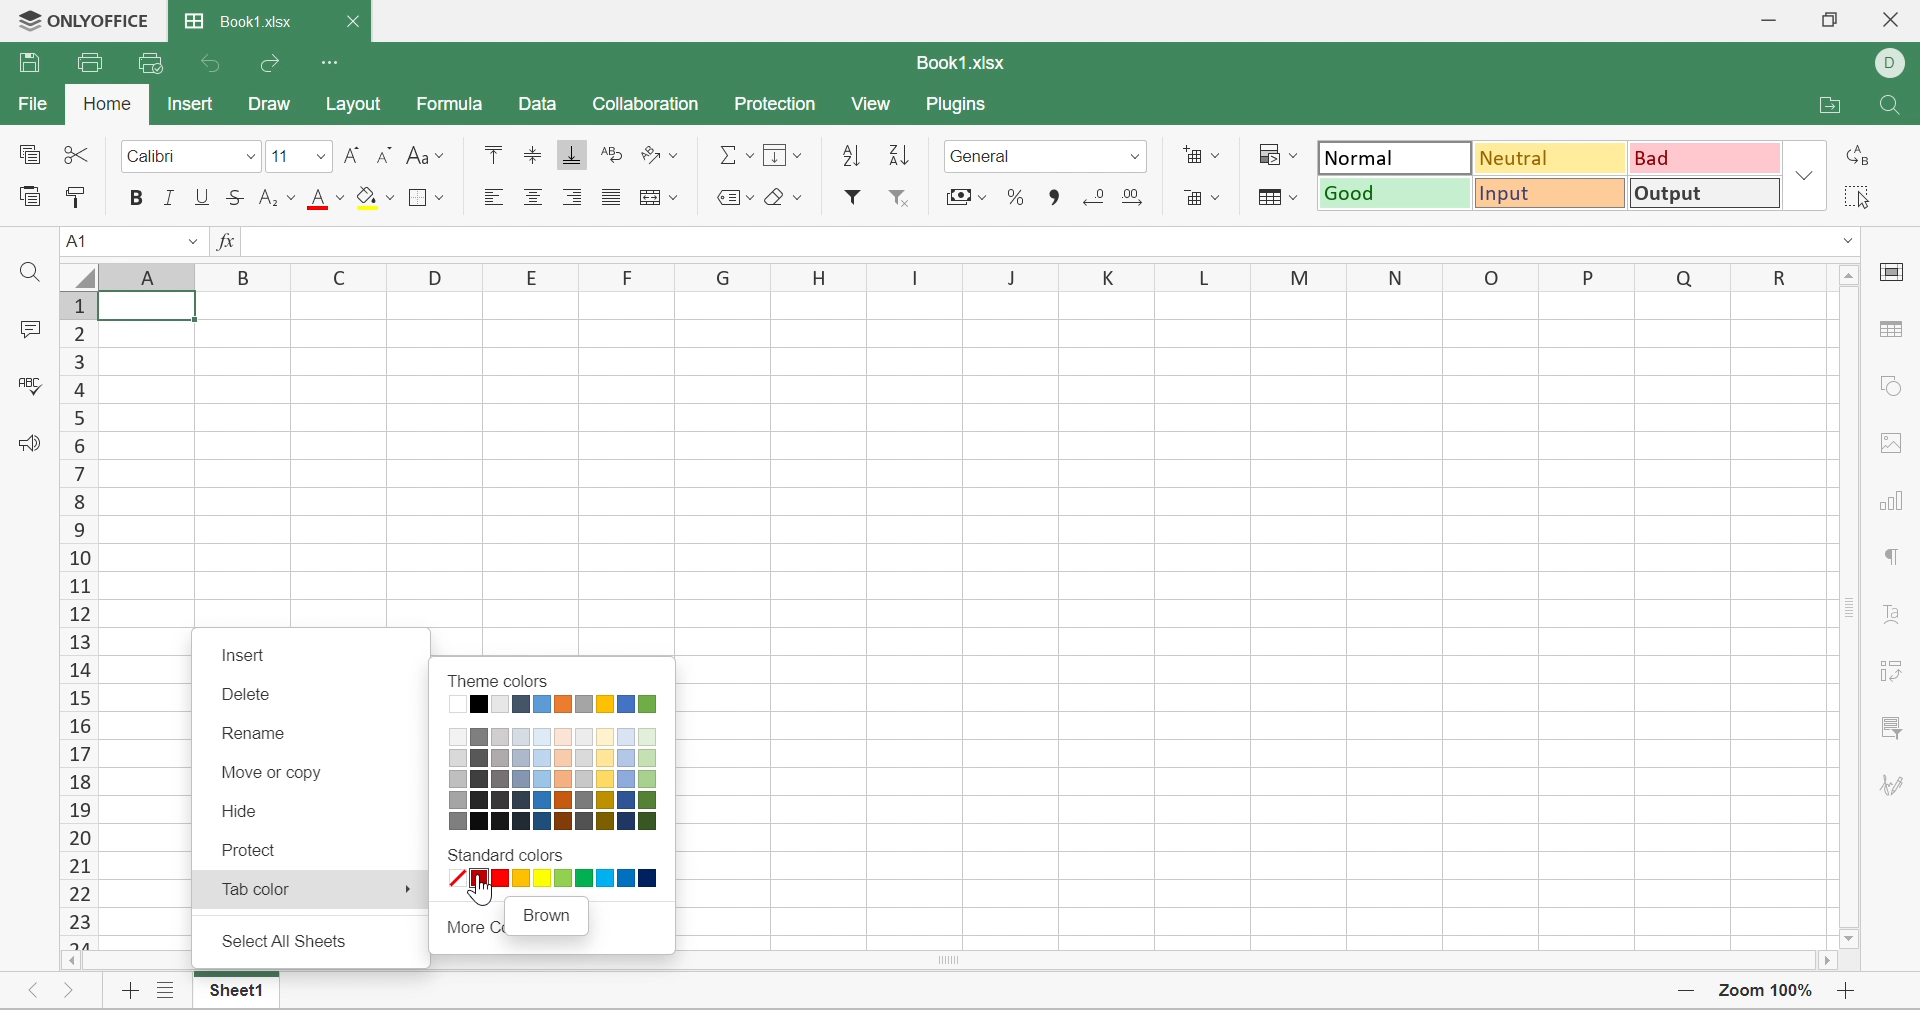  Describe the element at coordinates (30, 61) in the screenshot. I see `Save` at that location.